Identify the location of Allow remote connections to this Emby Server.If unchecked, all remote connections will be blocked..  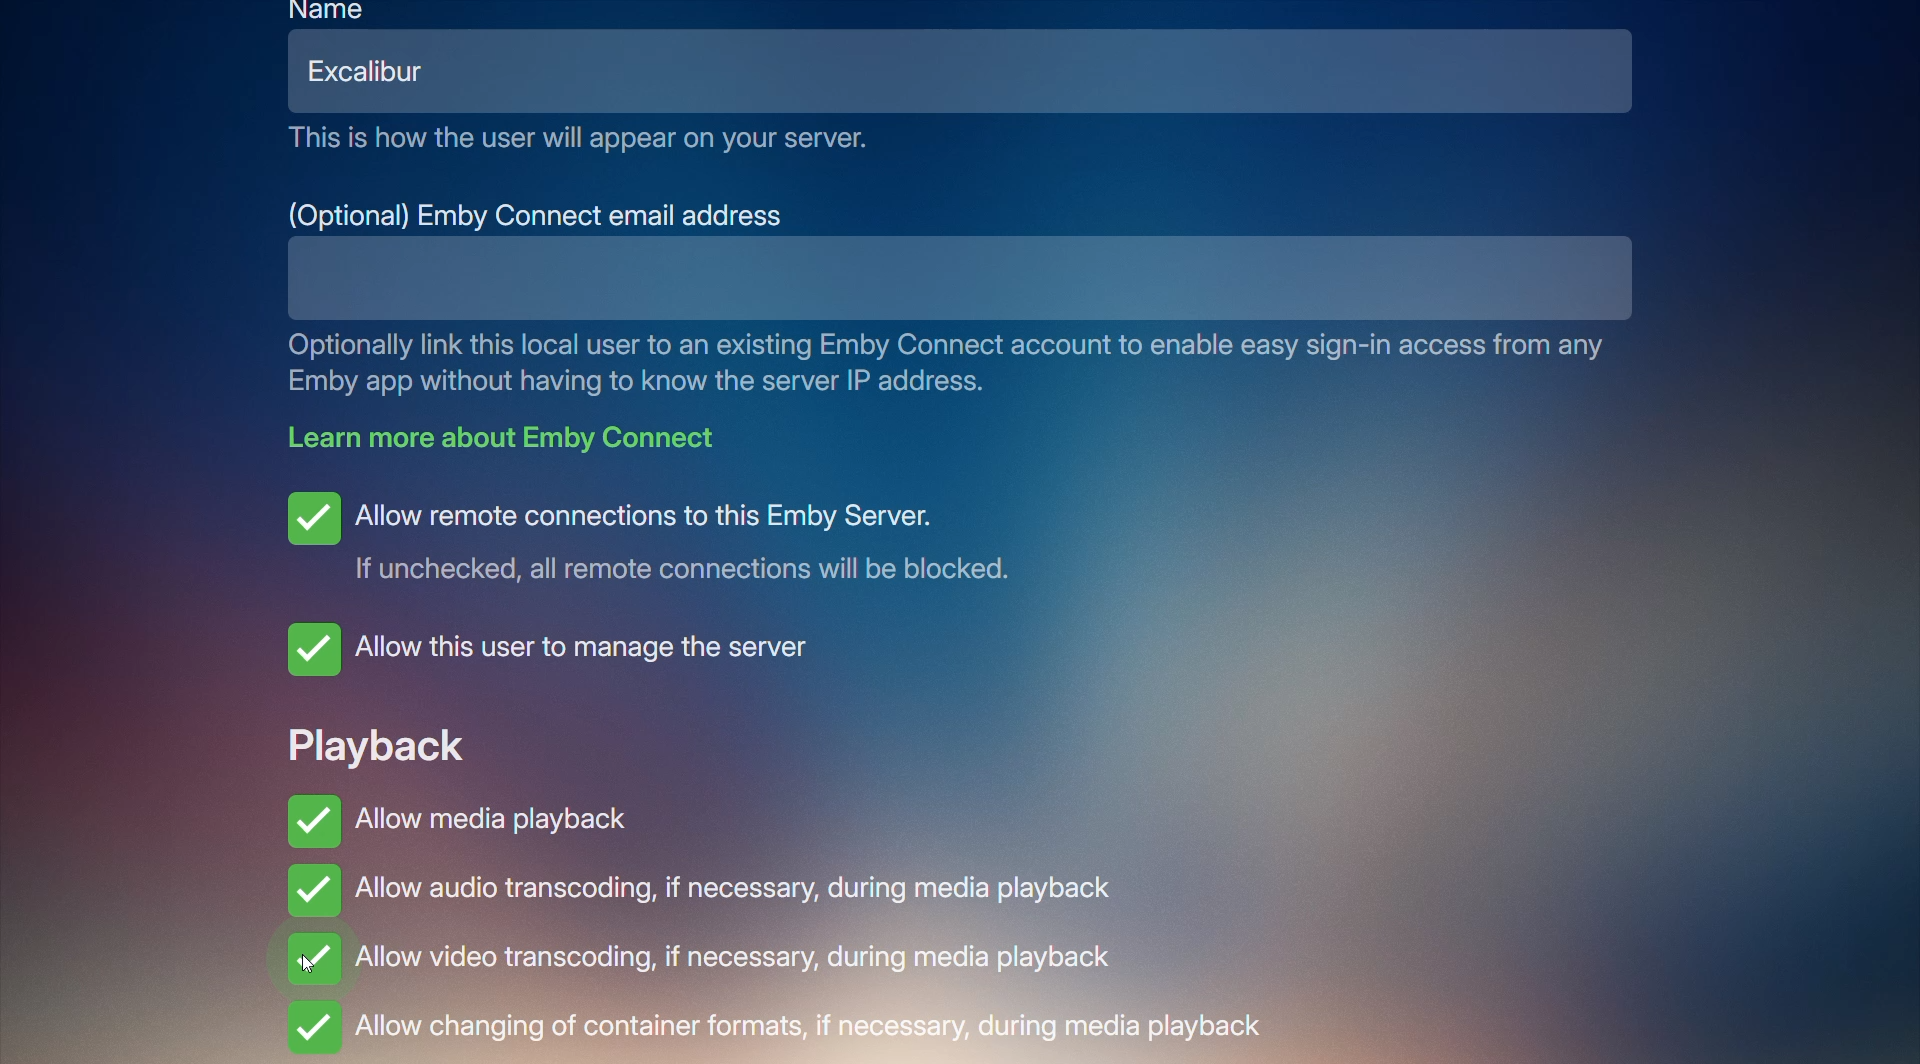
(666, 536).